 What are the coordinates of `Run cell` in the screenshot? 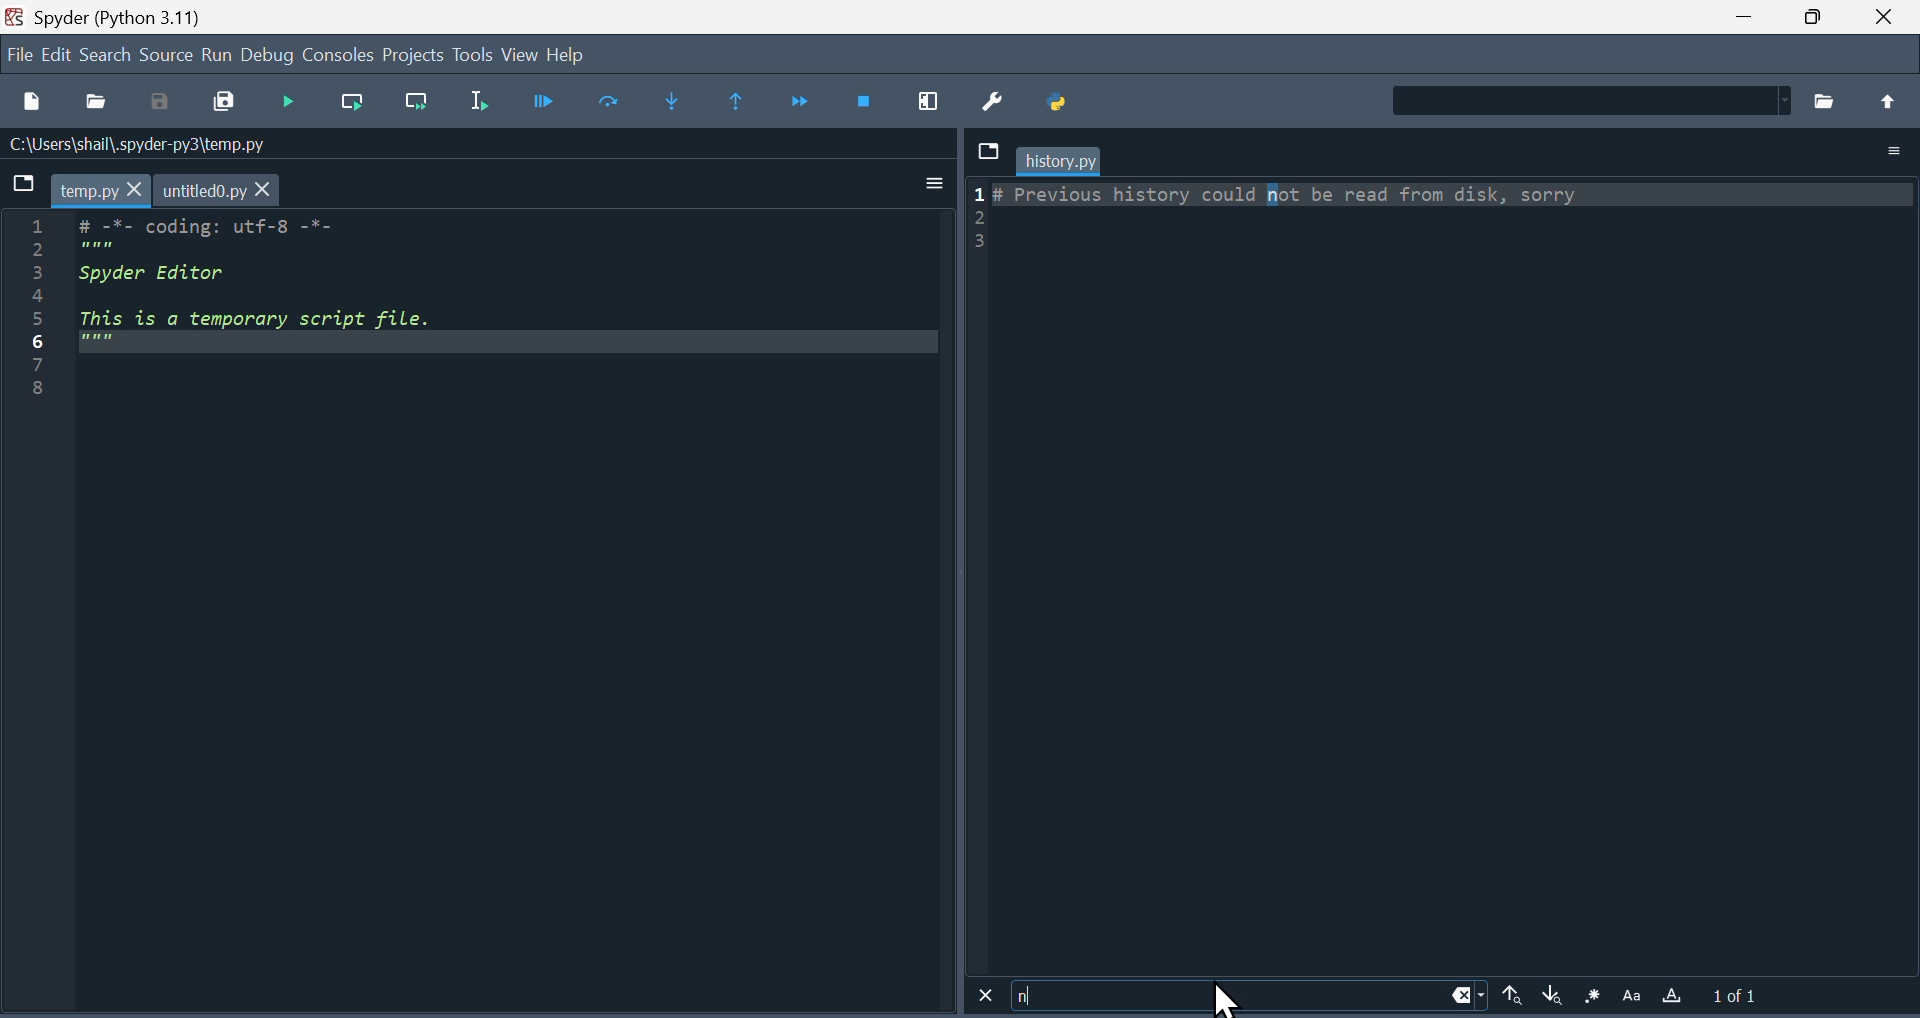 It's located at (618, 100).